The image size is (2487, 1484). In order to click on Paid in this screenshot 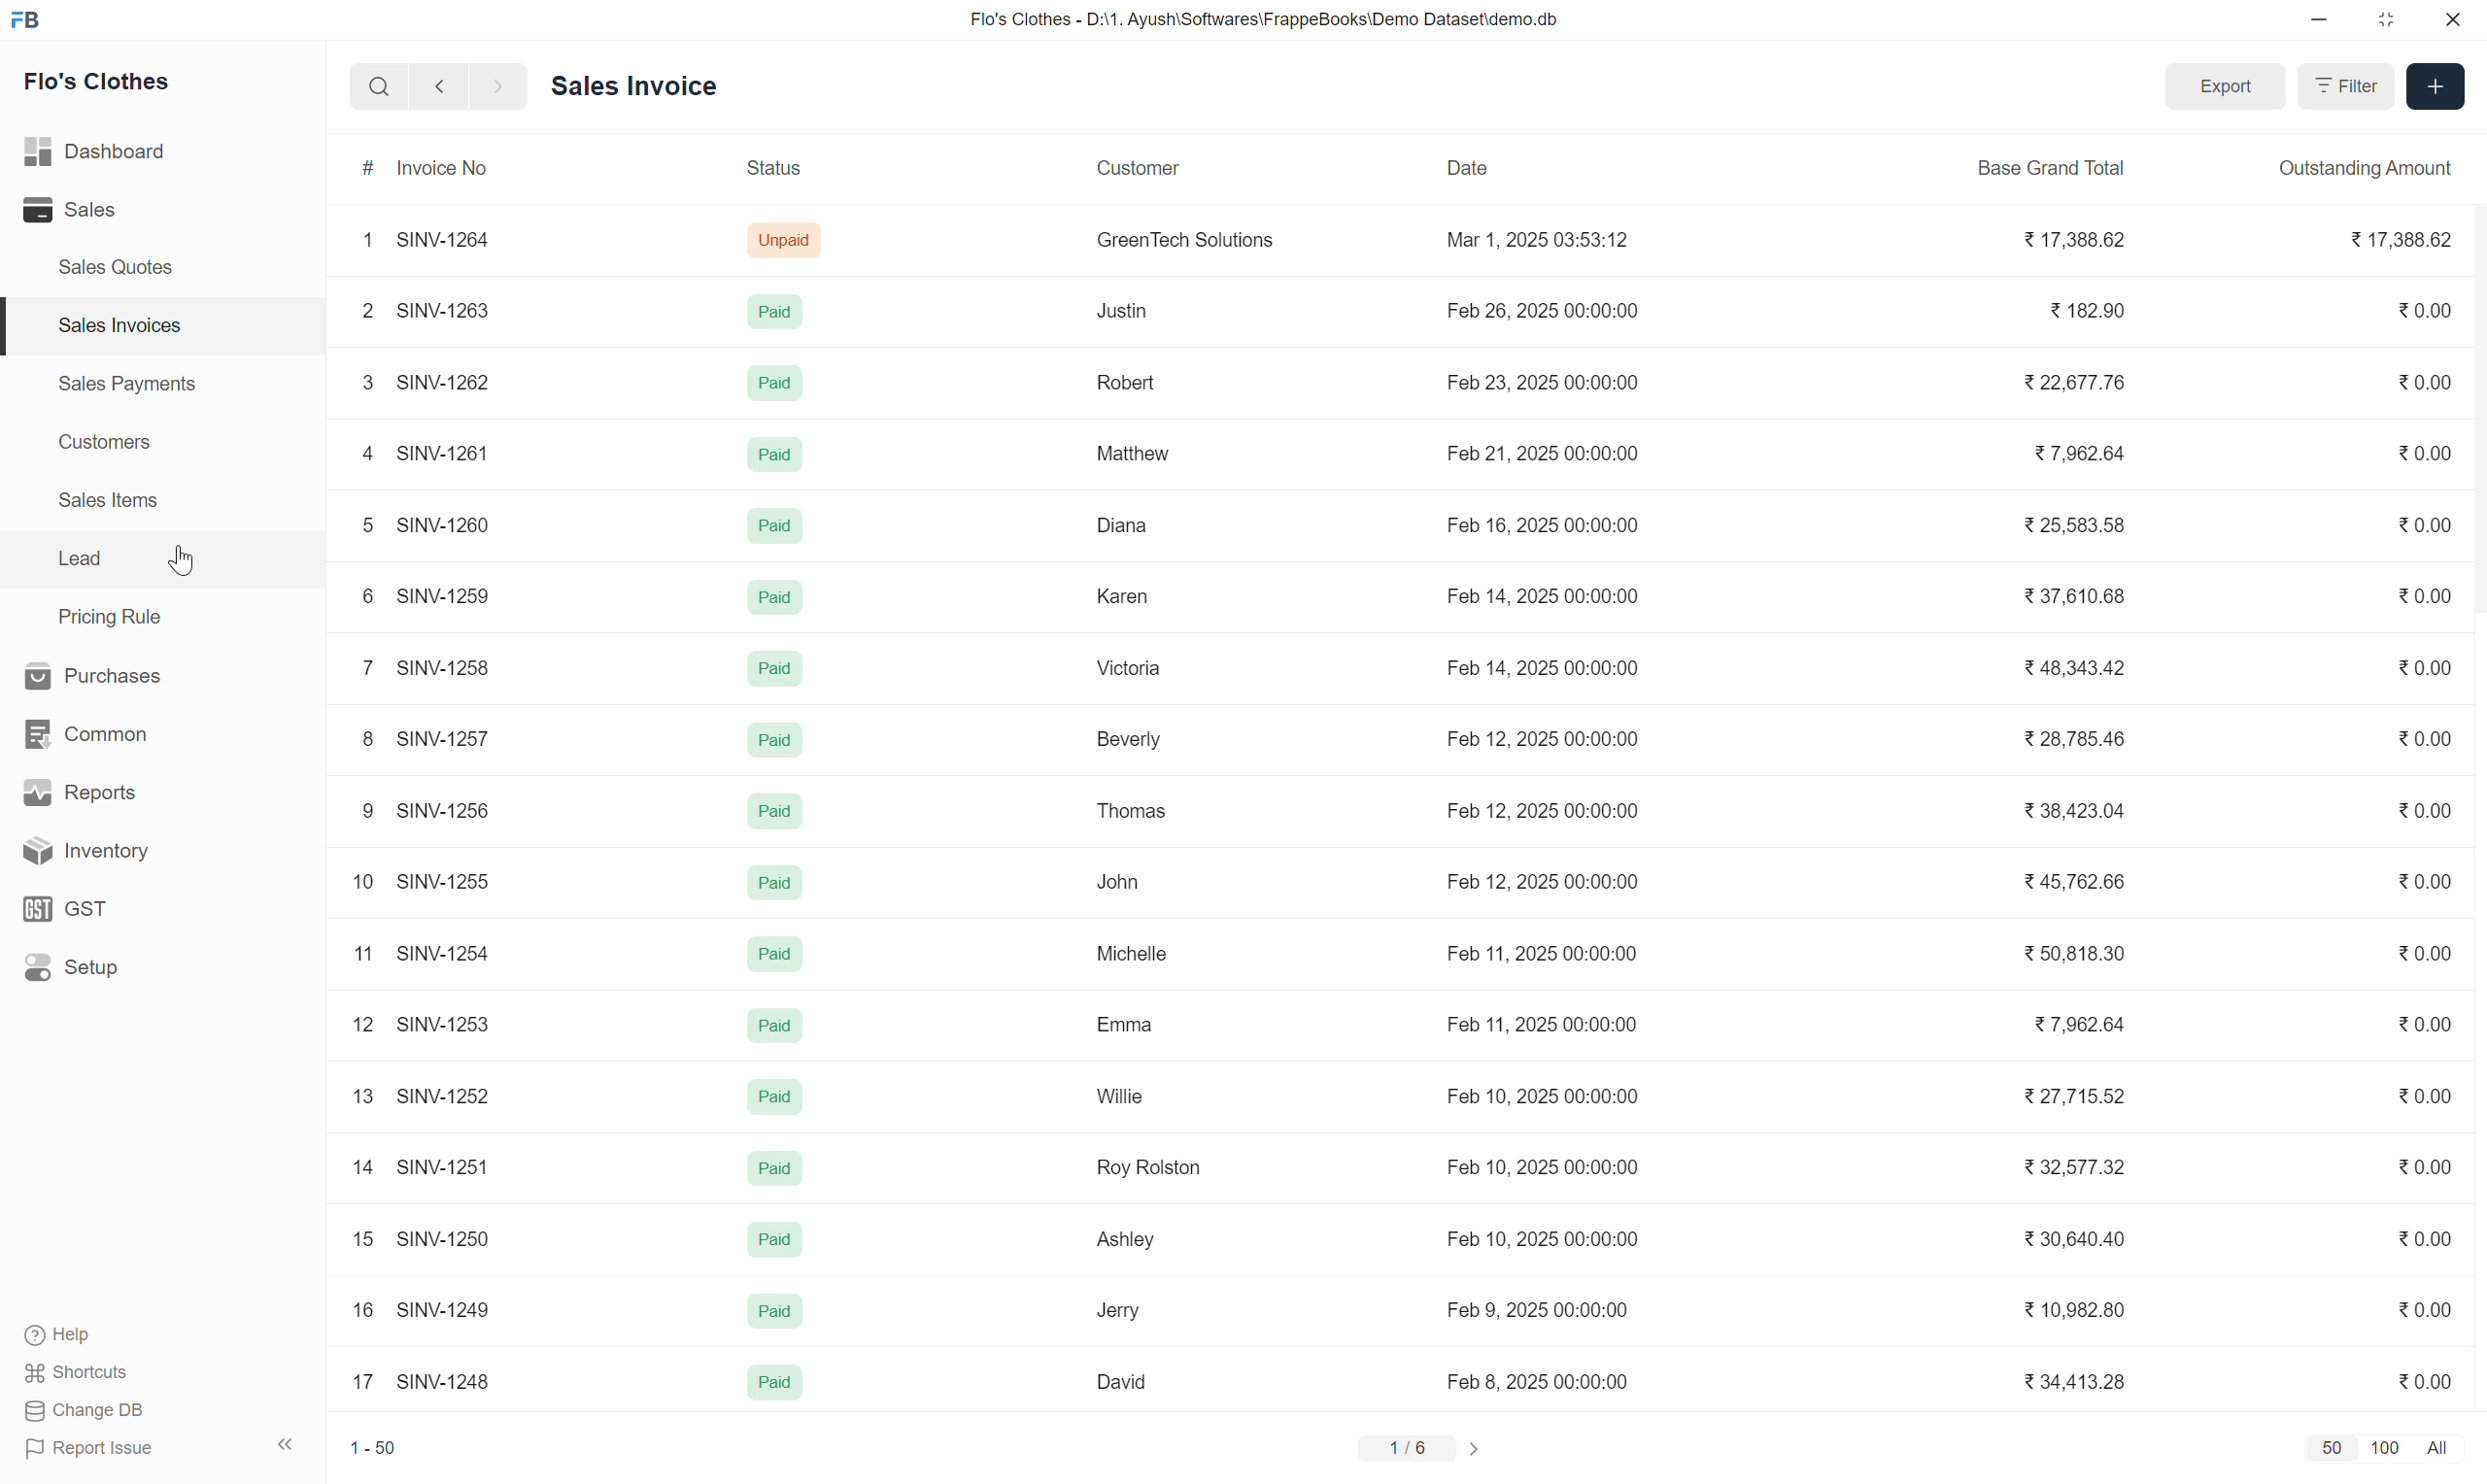, I will do `click(773, 811)`.